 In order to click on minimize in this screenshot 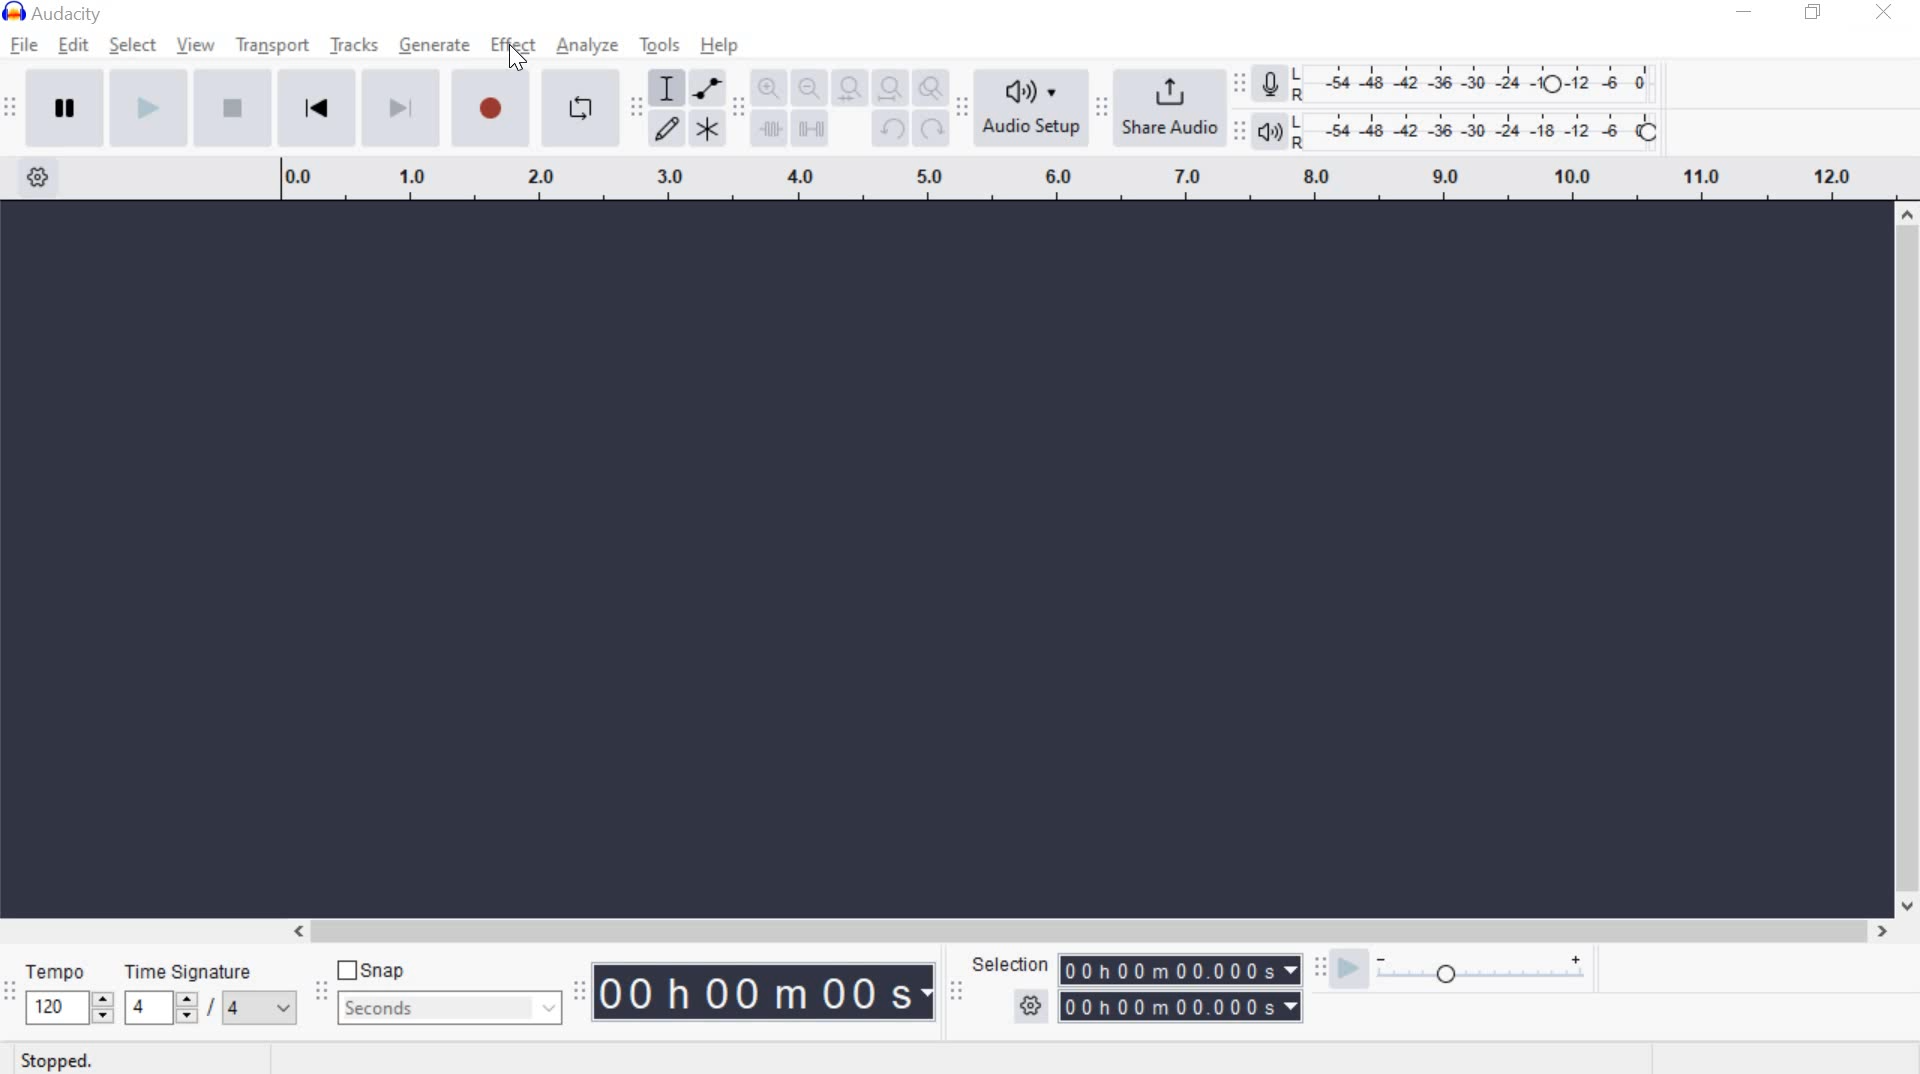, I will do `click(1741, 11)`.